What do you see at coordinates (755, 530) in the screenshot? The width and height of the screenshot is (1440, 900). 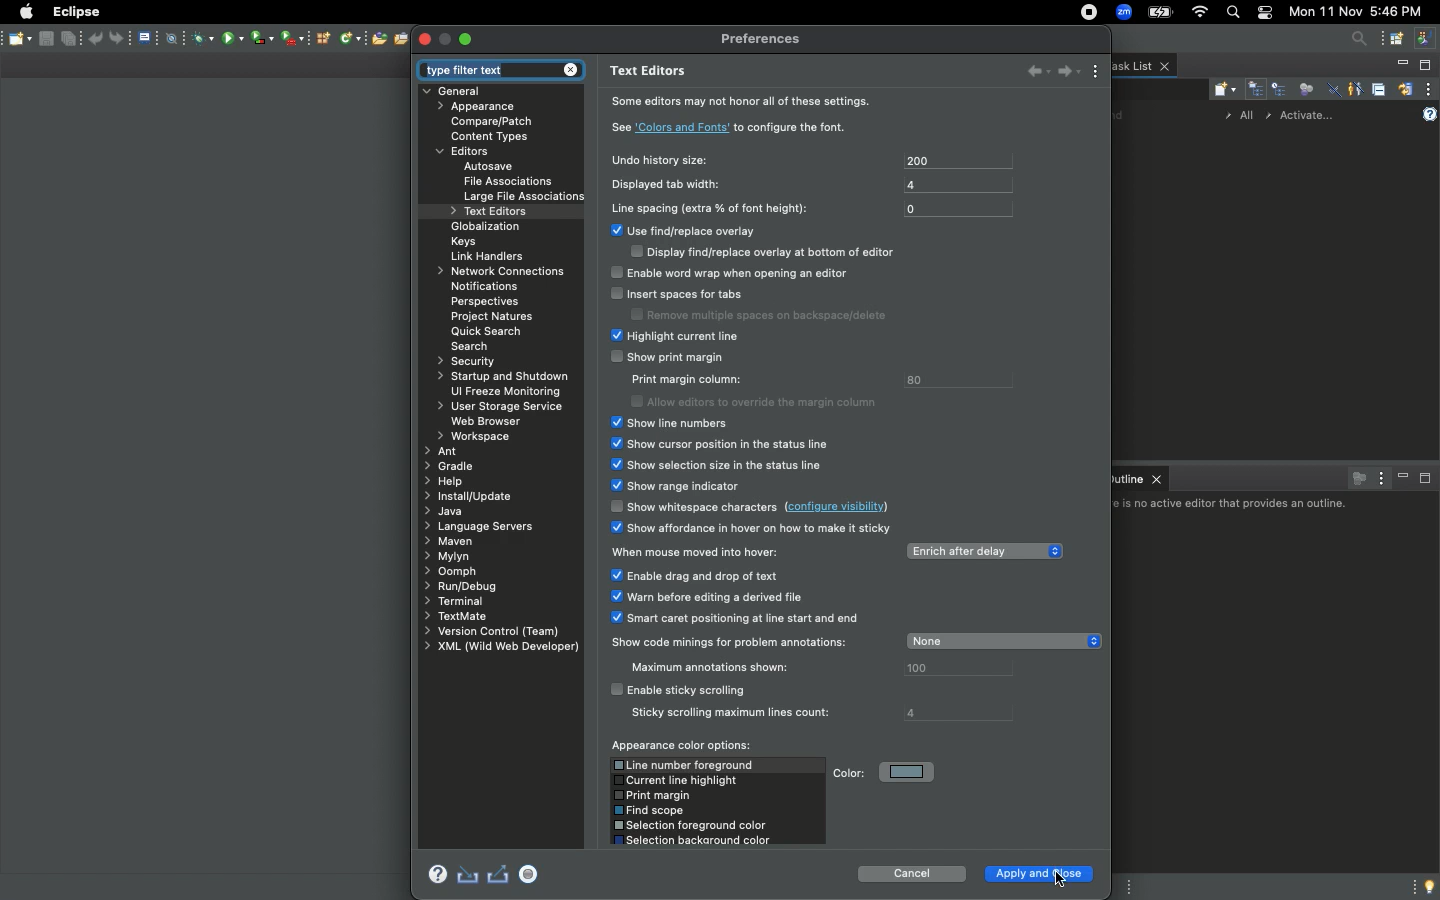 I see `Show affordance in hover on how to make it sticky` at bounding box center [755, 530].